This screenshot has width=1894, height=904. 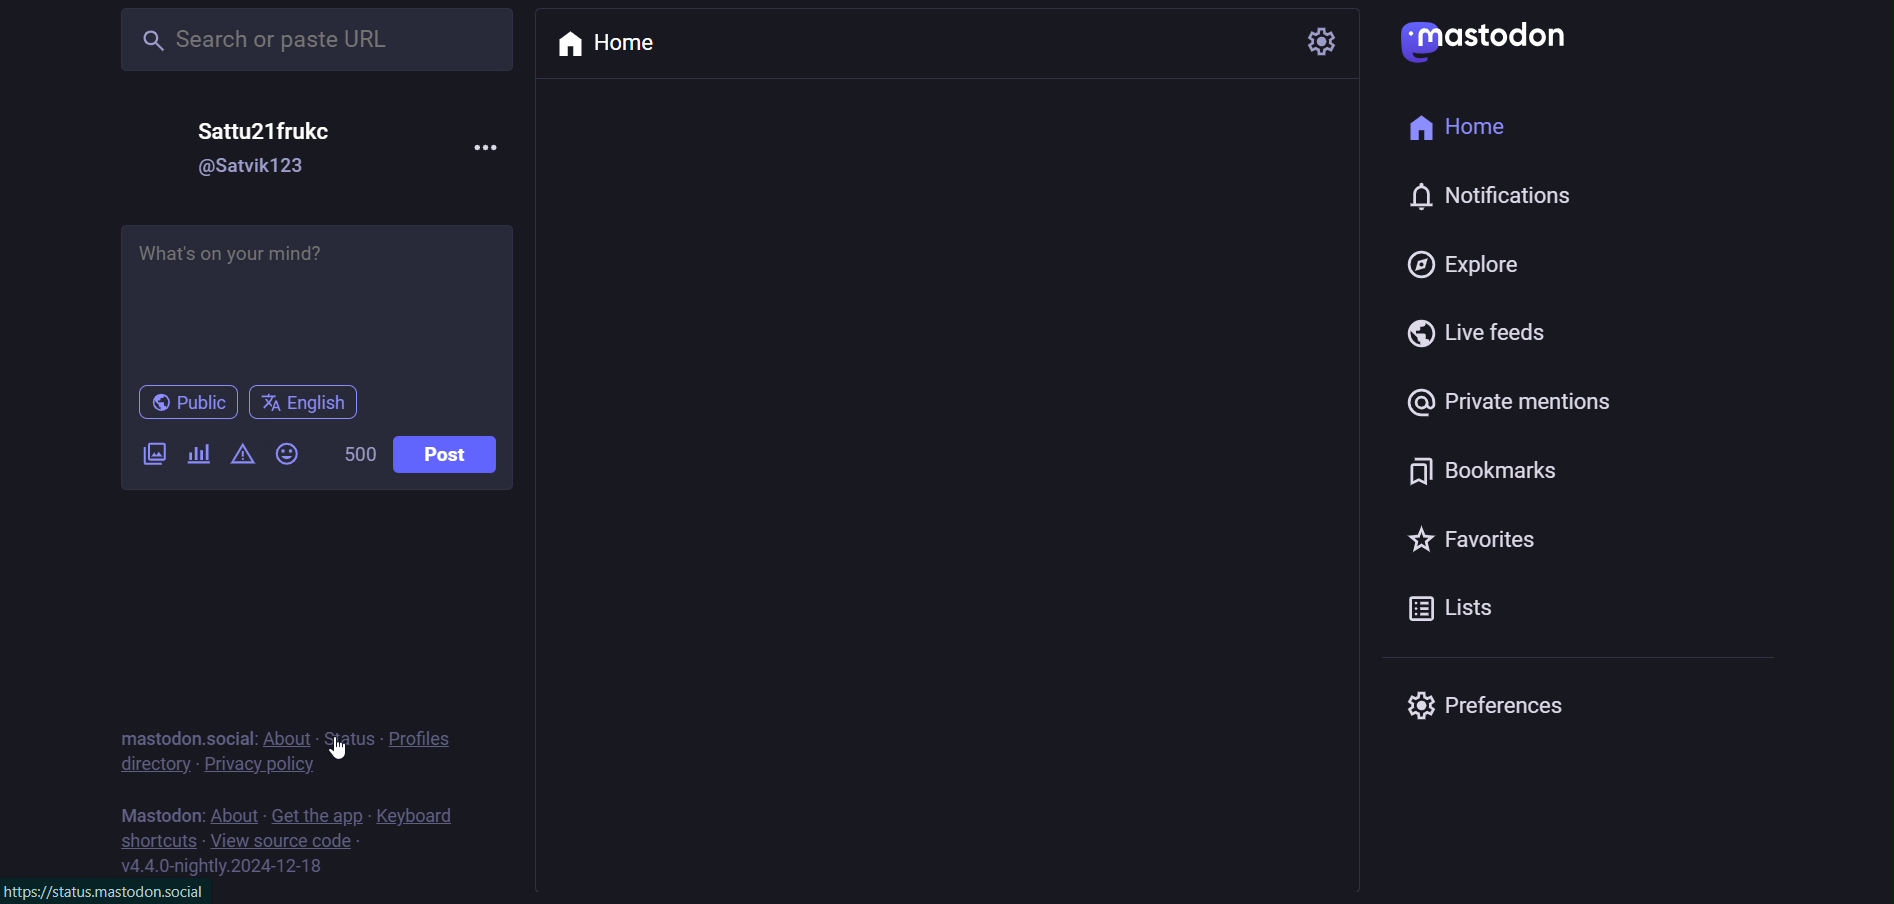 What do you see at coordinates (1482, 469) in the screenshot?
I see `bookmark` at bounding box center [1482, 469].